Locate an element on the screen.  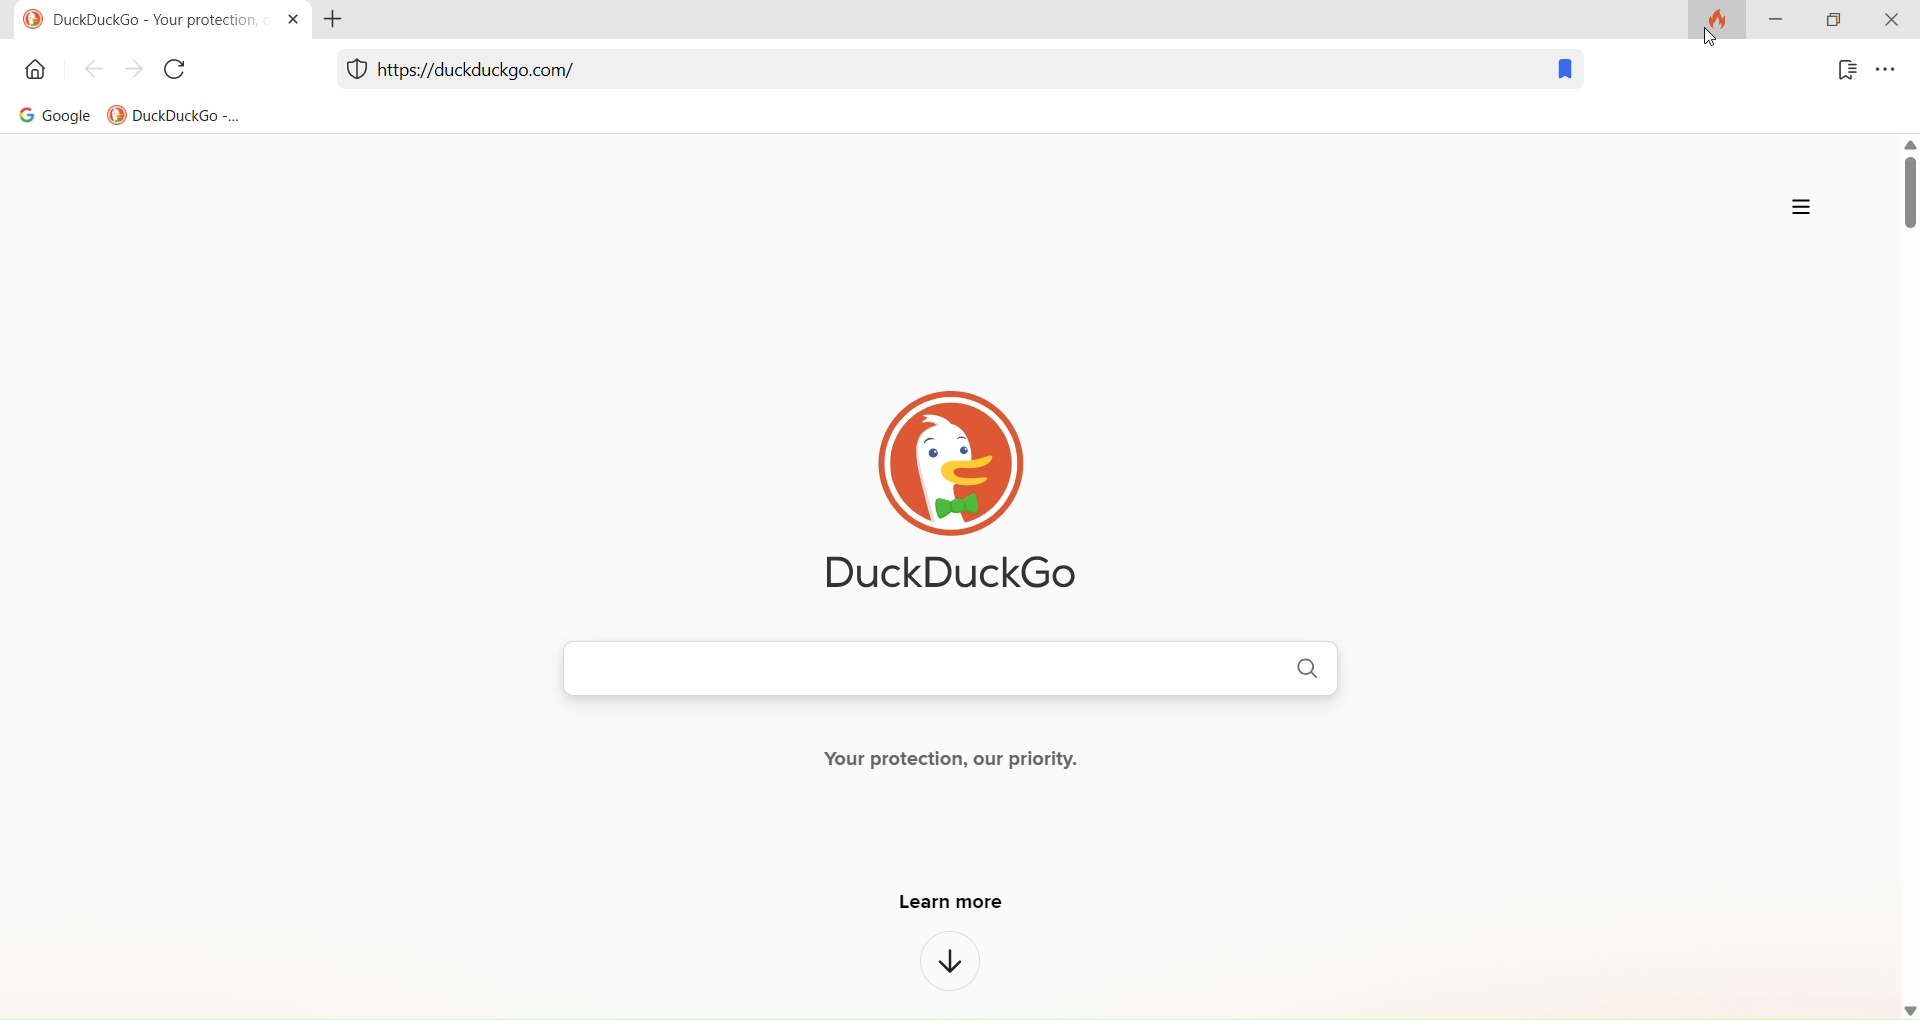
protection menu is located at coordinates (351, 72).